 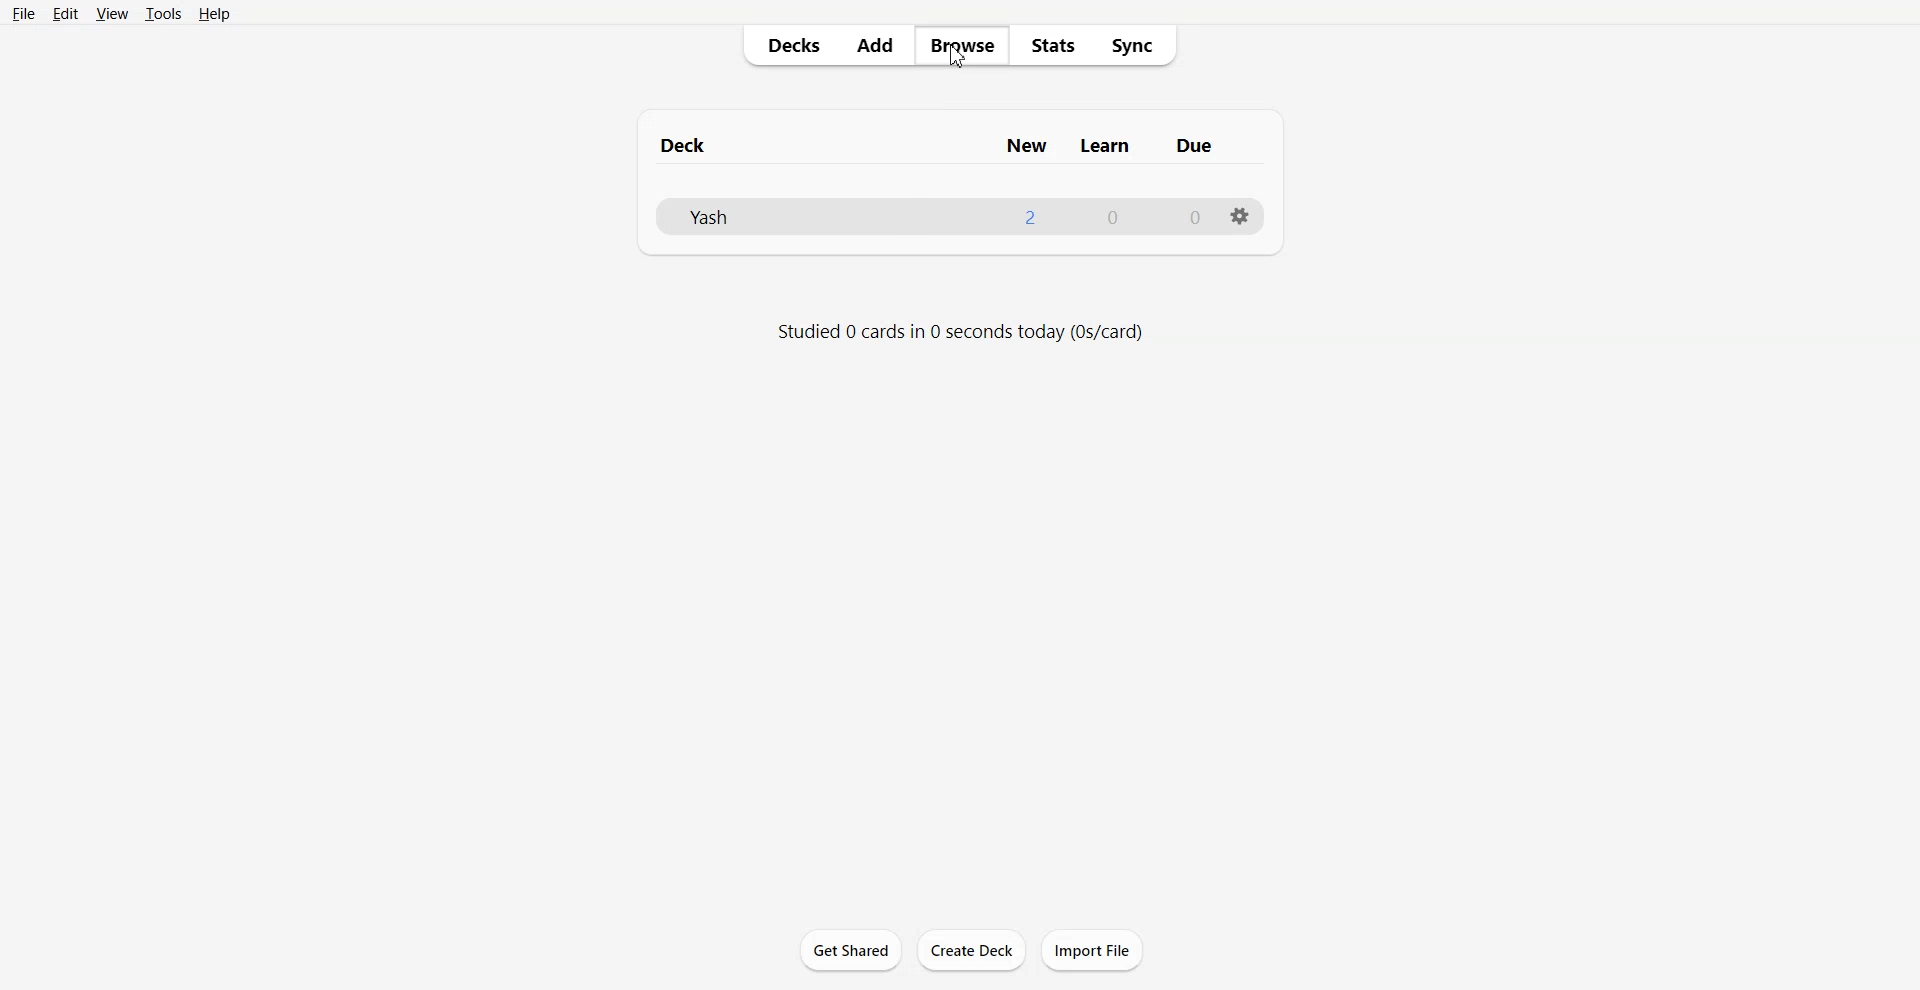 What do you see at coordinates (741, 216) in the screenshot?
I see `yash` at bounding box center [741, 216].